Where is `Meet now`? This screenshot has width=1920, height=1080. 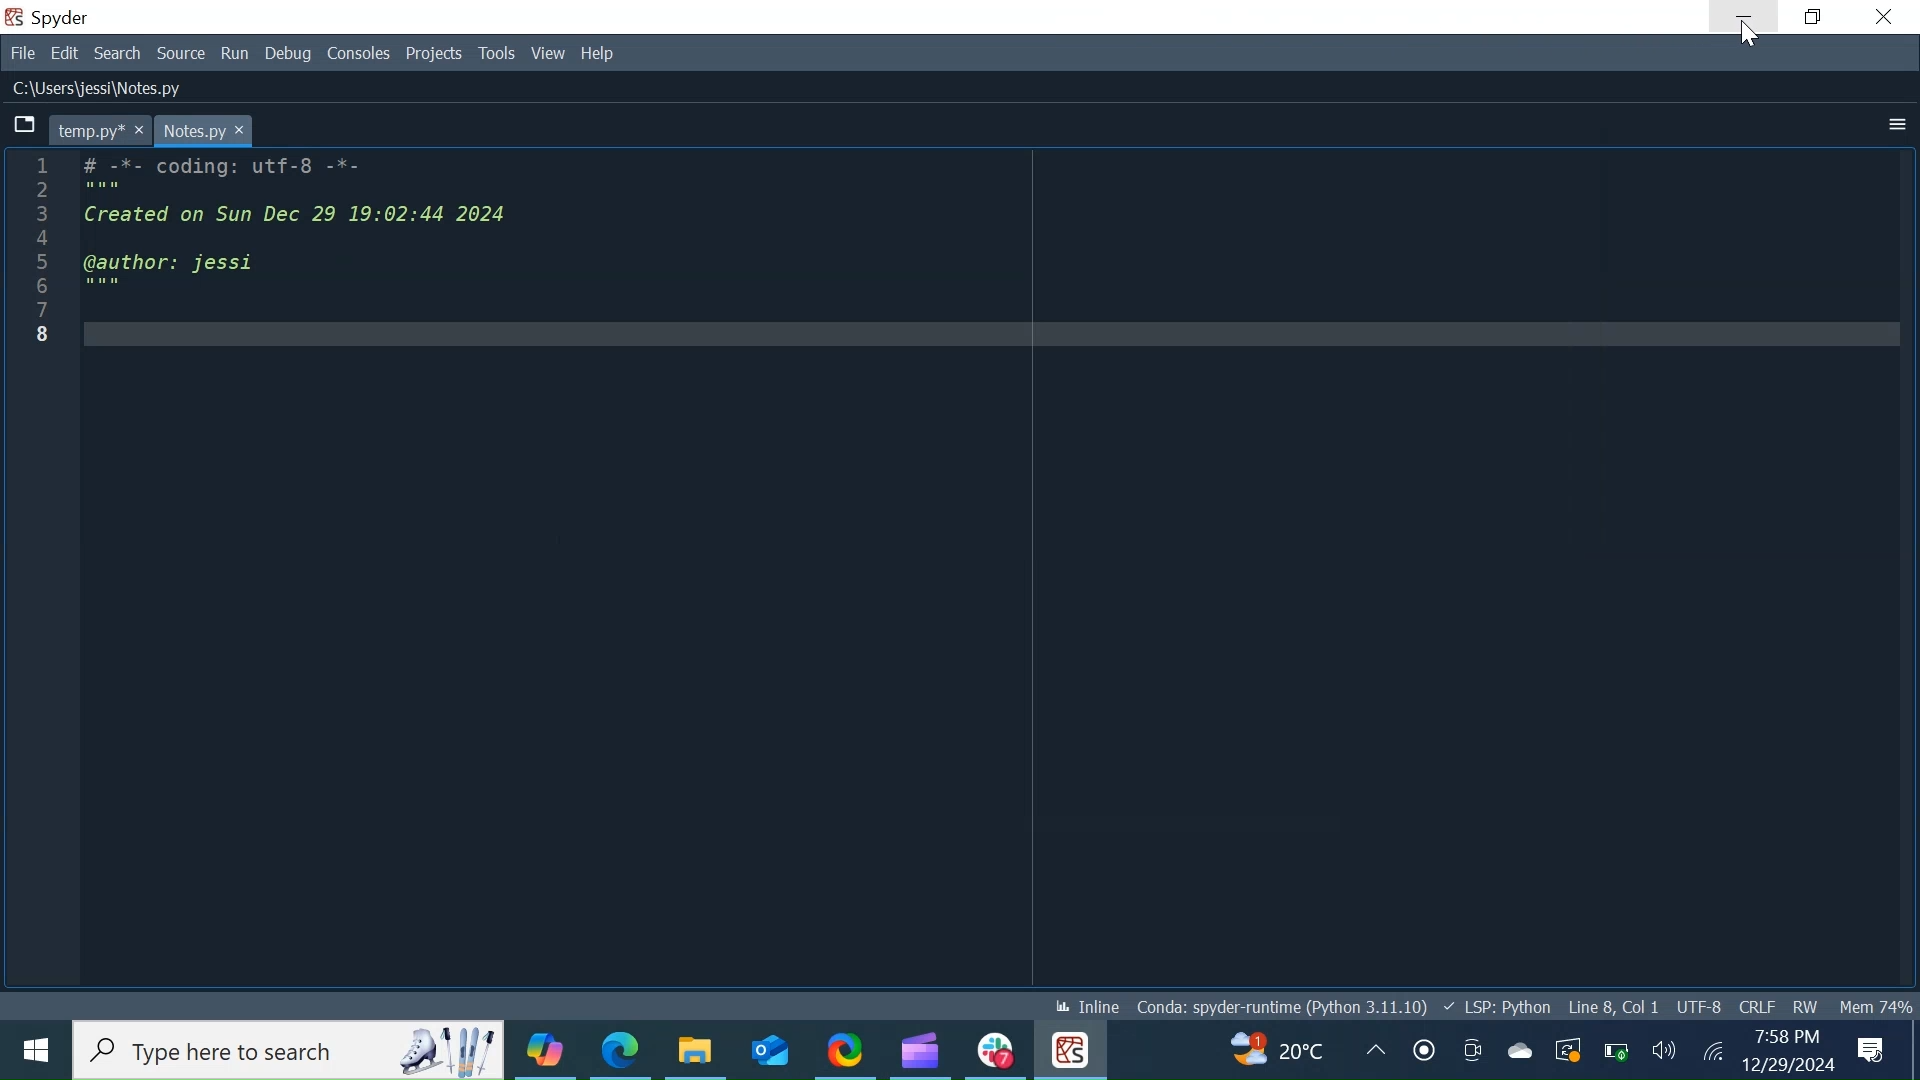 Meet now is located at coordinates (1469, 1049).